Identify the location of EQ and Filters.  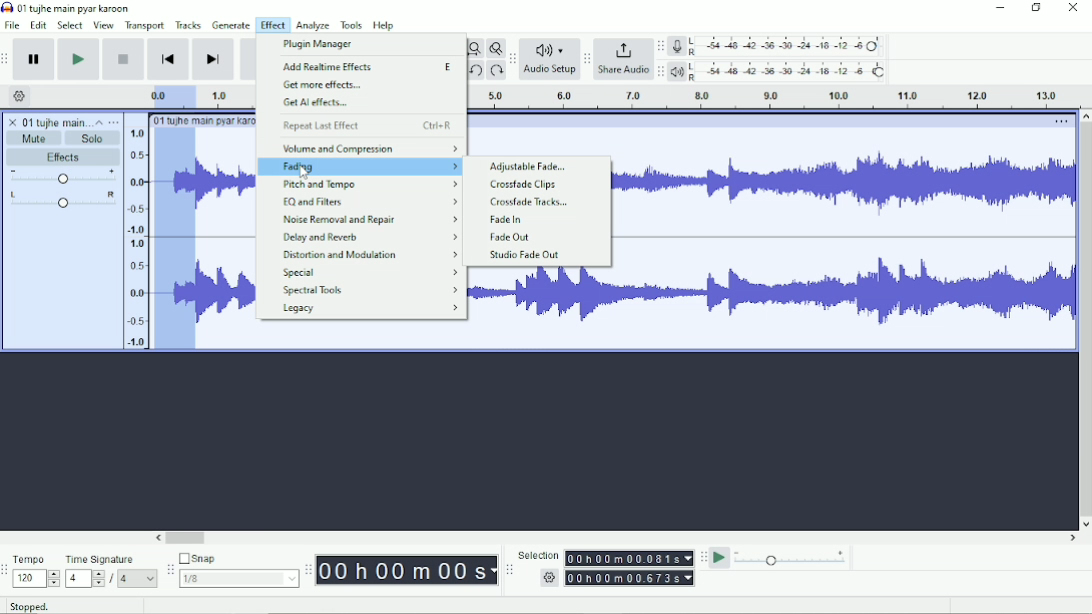
(369, 201).